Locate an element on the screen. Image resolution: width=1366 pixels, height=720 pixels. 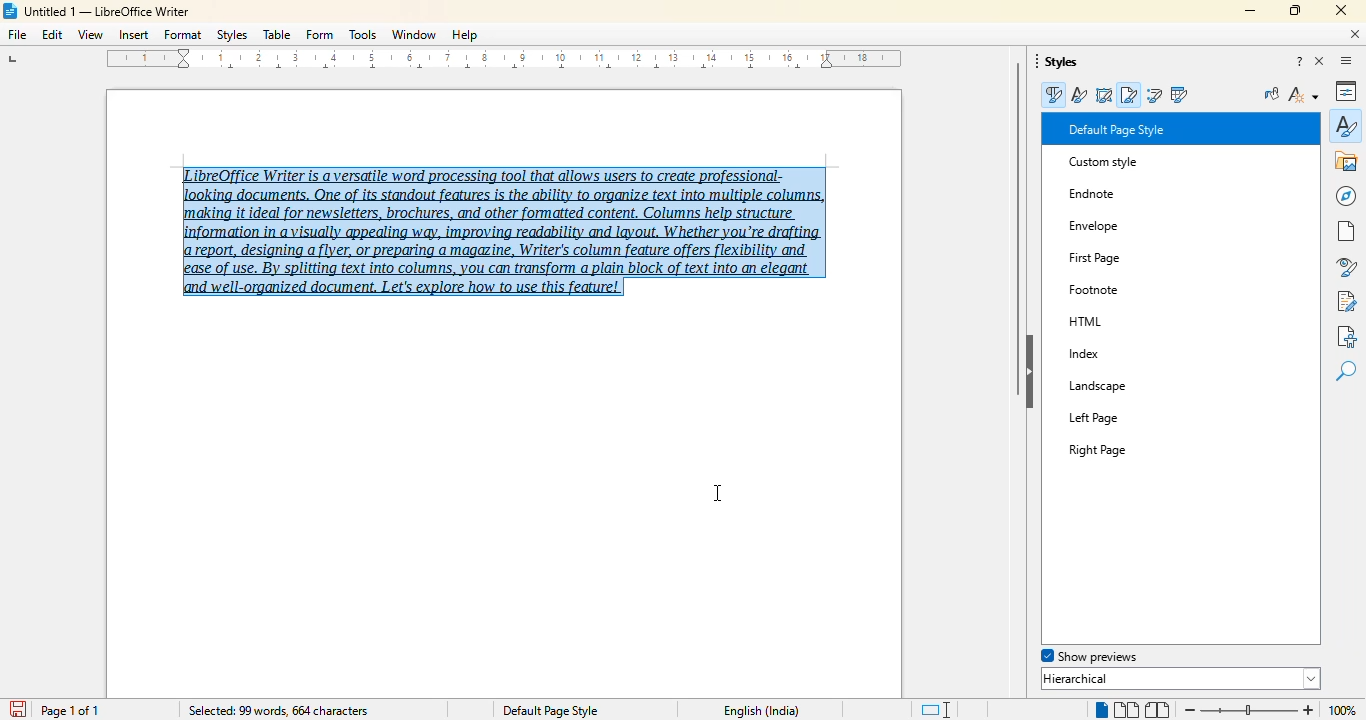
edit is located at coordinates (53, 35).